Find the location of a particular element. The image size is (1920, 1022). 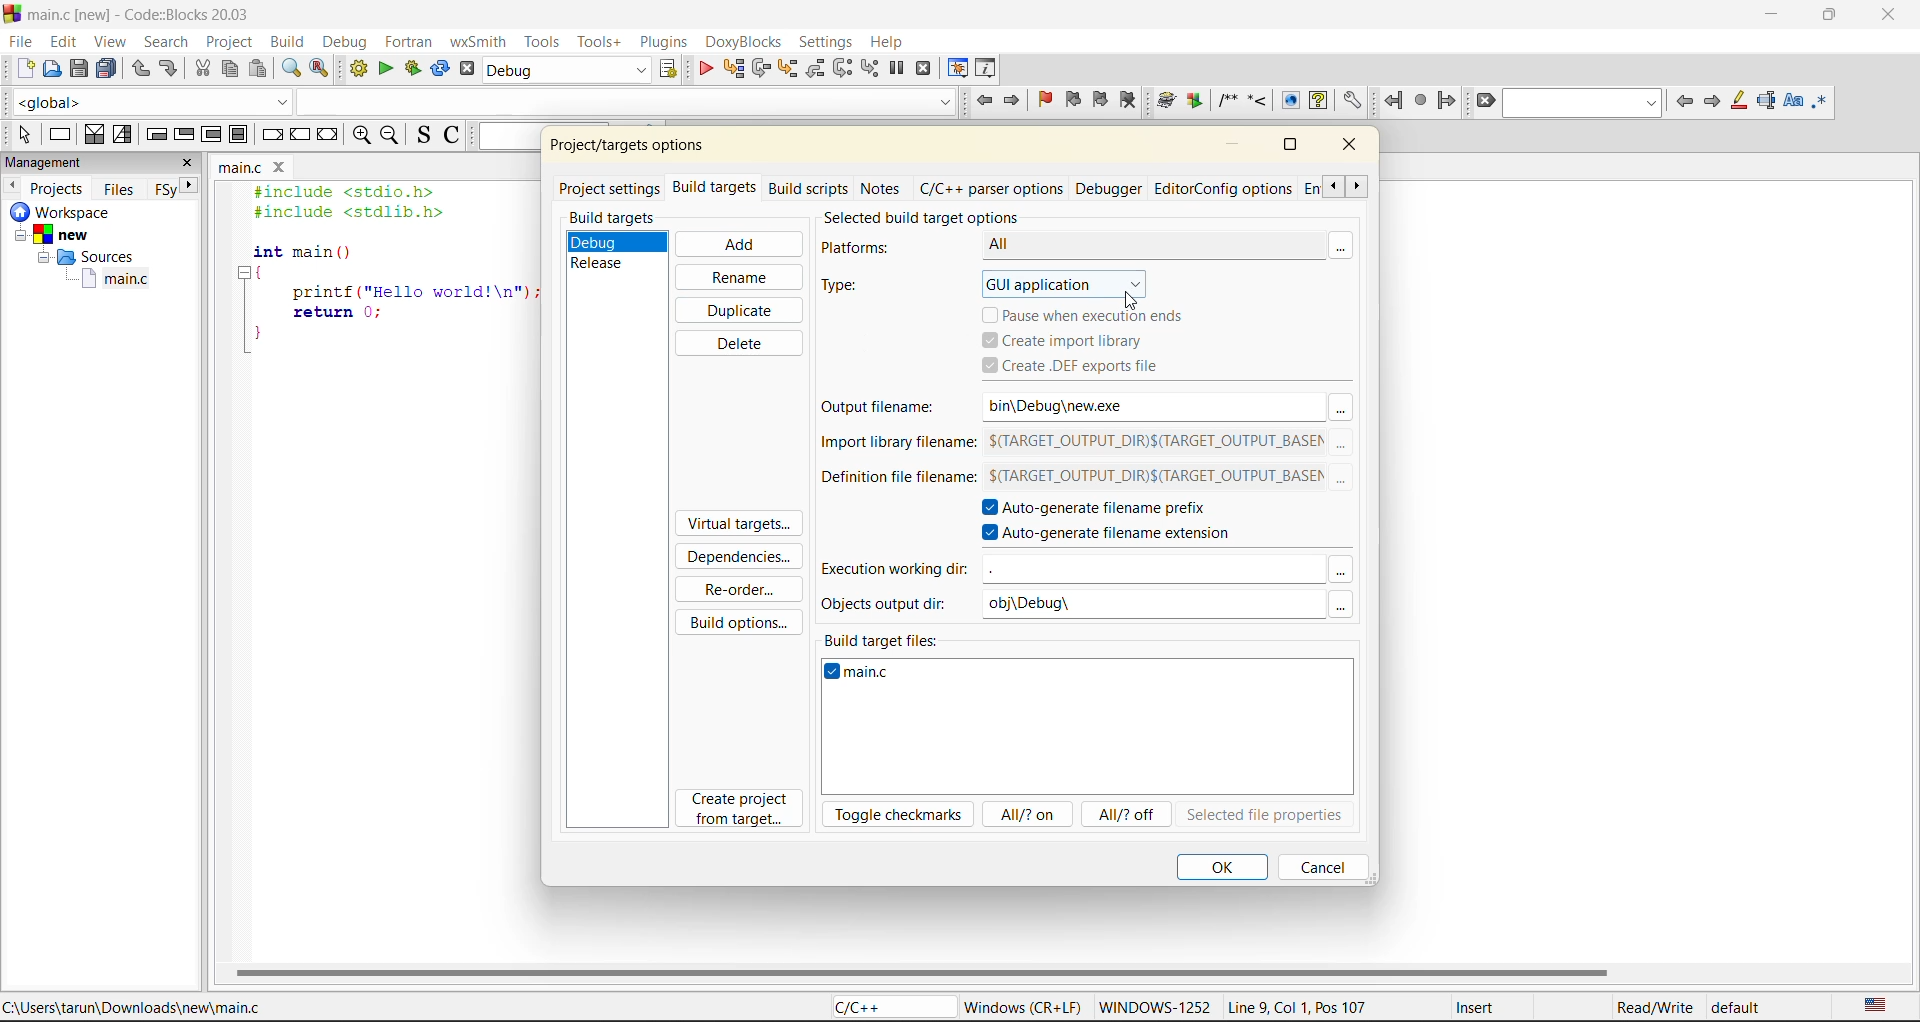

duplicate is located at coordinates (741, 308).